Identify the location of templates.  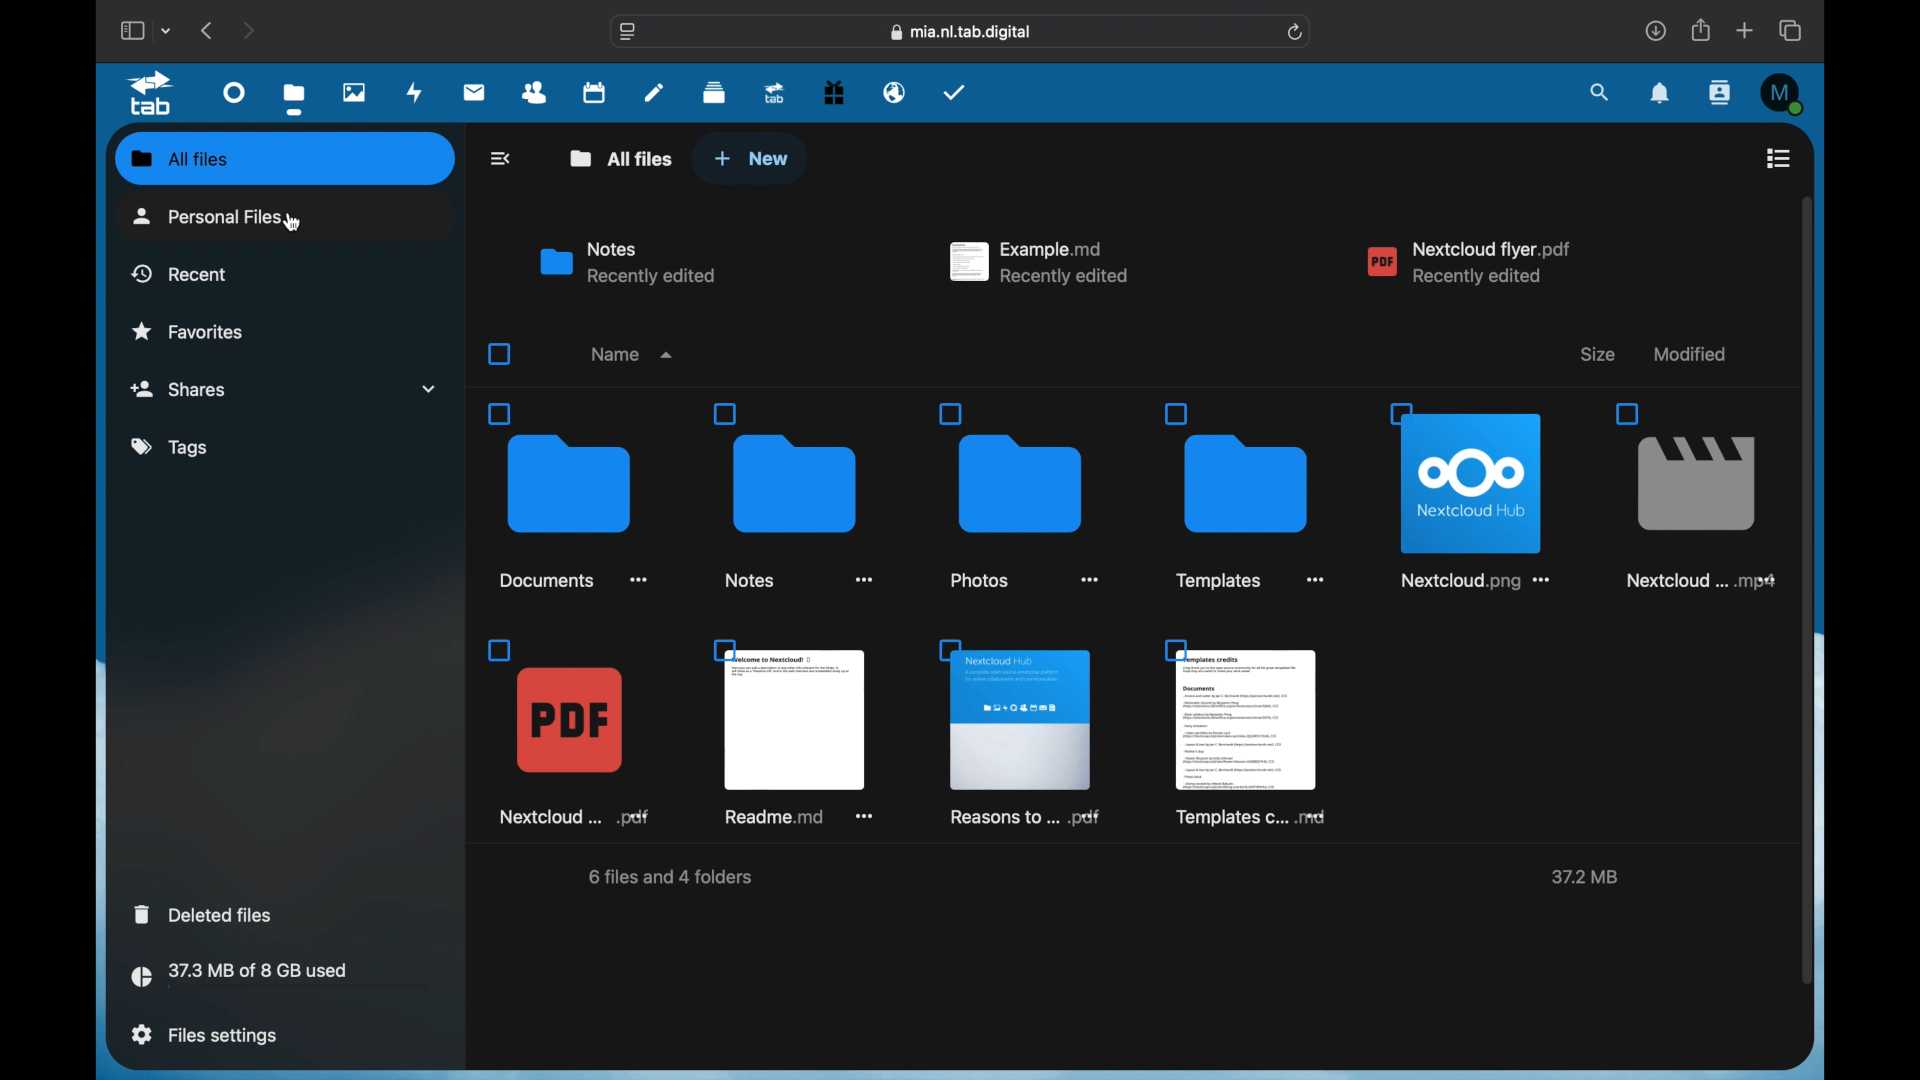
(1249, 732).